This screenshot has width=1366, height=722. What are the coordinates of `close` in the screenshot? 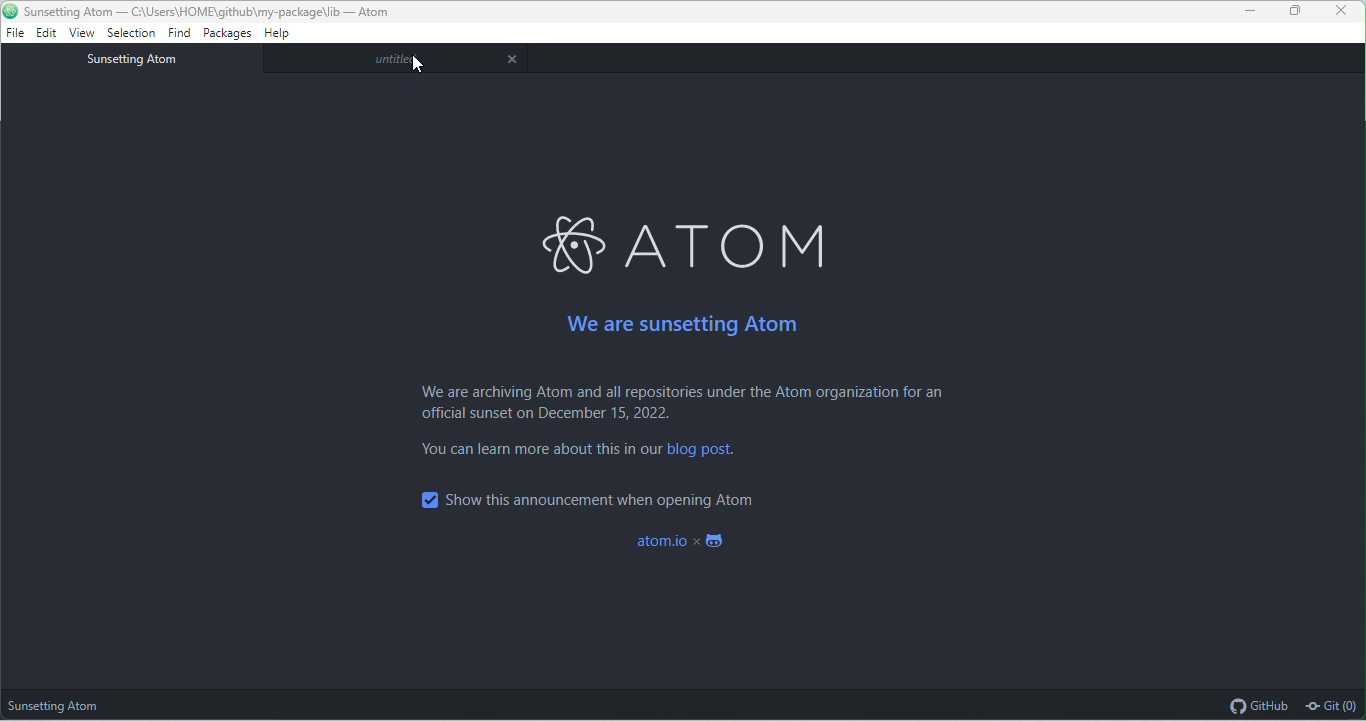 It's located at (511, 60).